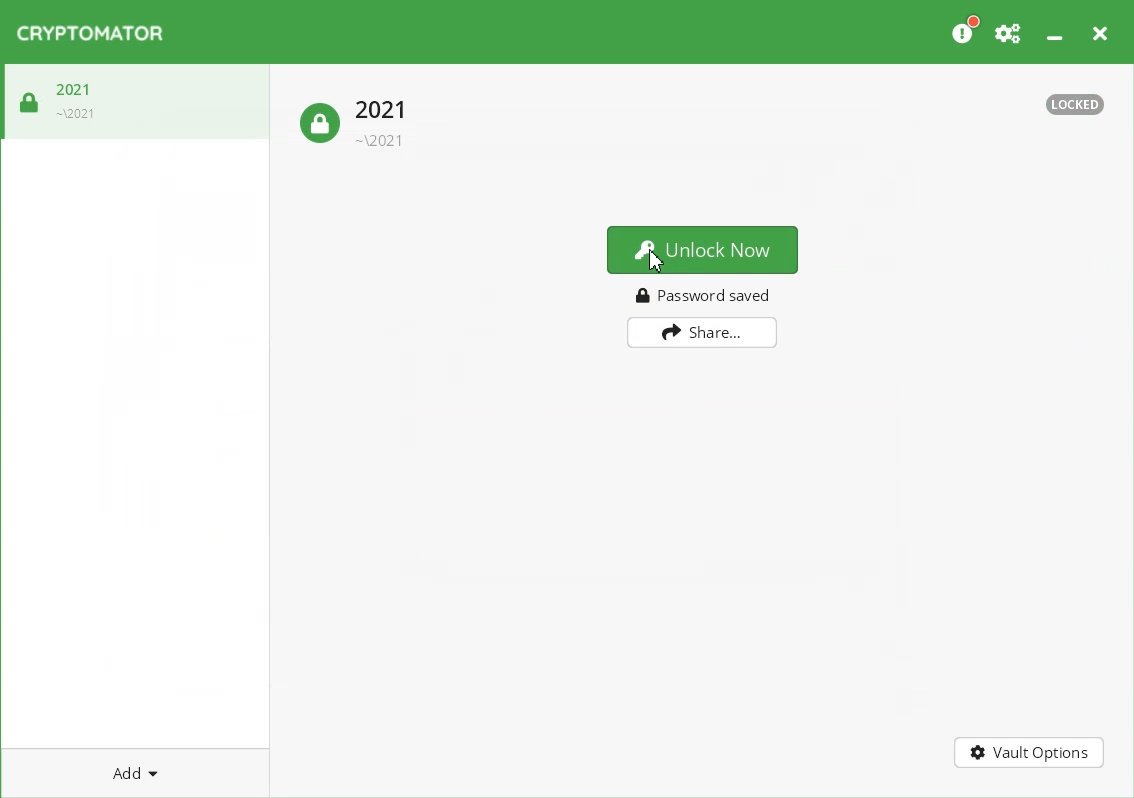  What do you see at coordinates (352, 120) in the screenshot?
I see `Unlock Vault` at bounding box center [352, 120].